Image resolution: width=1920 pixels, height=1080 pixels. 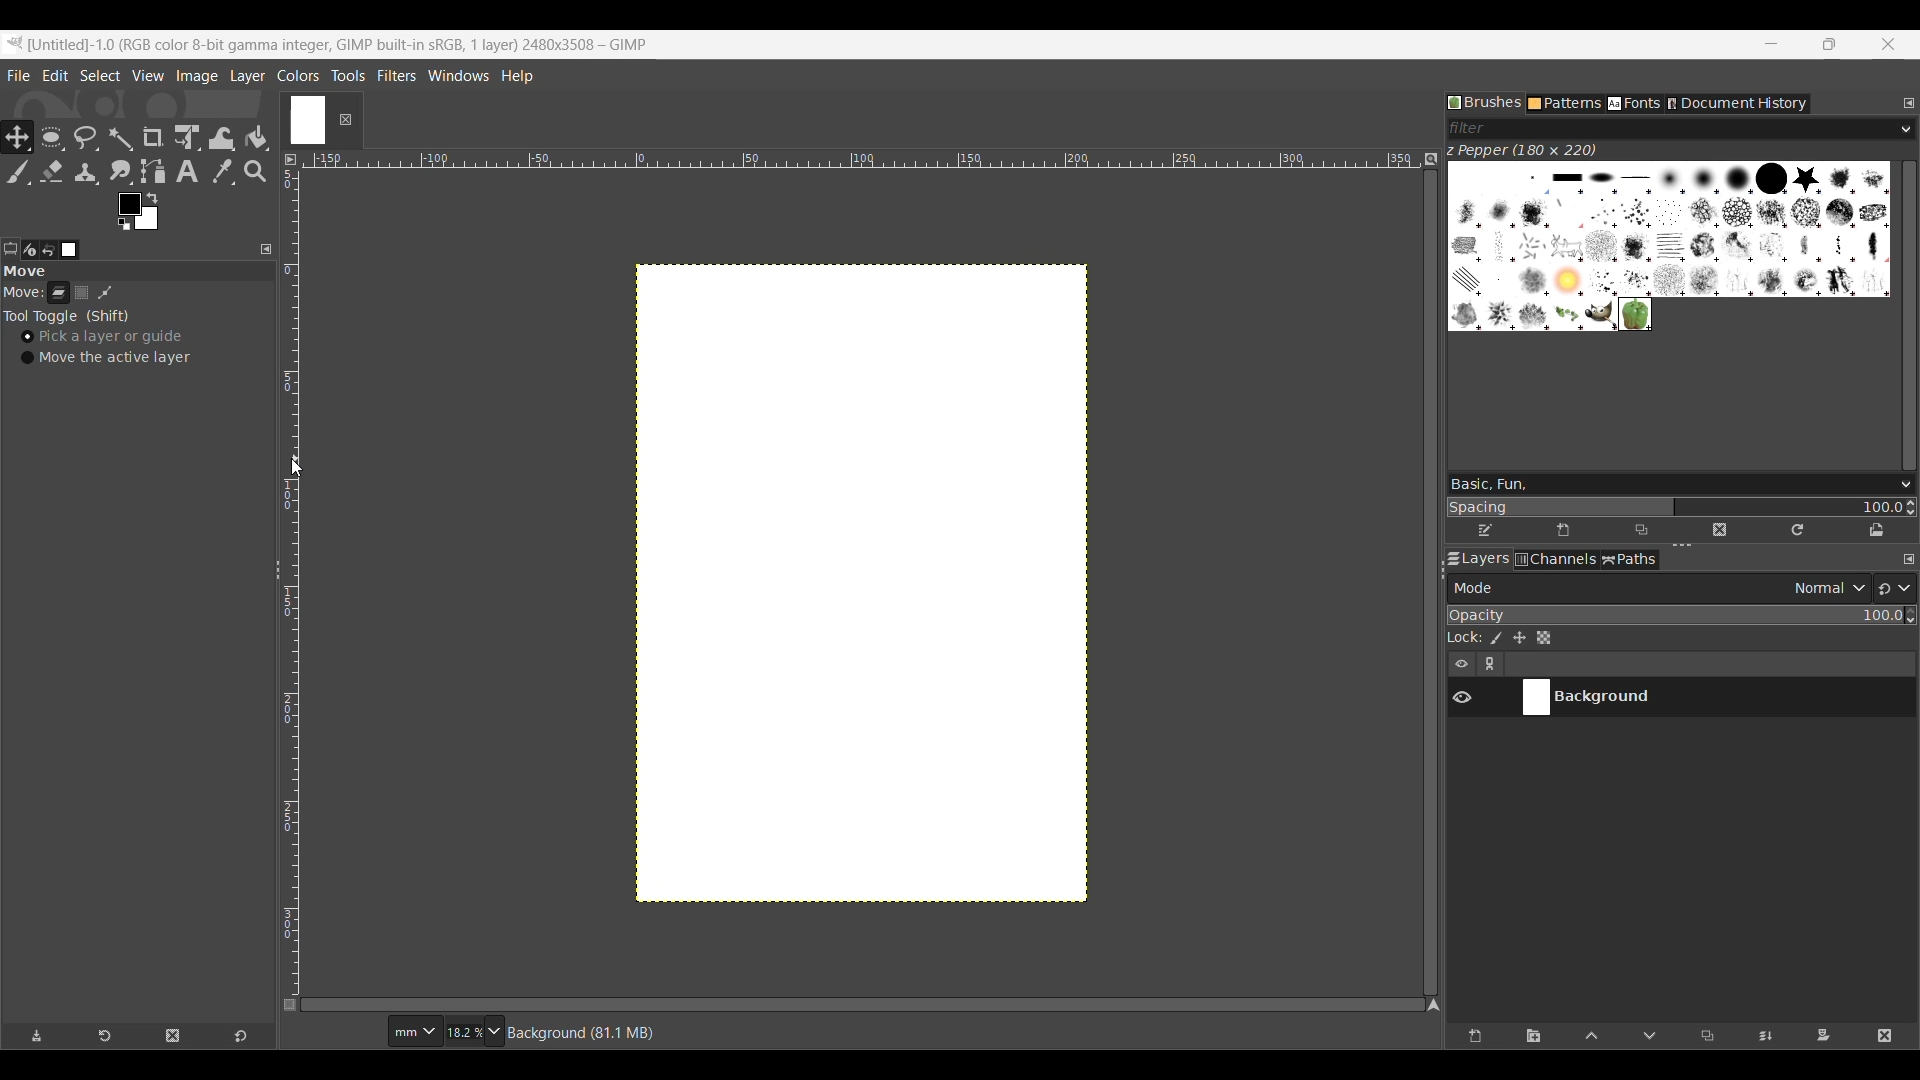 What do you see at coordinates (413, 1032) in the screenshot?
I see `Ruler measurement` at bounding box center [413, 1032].